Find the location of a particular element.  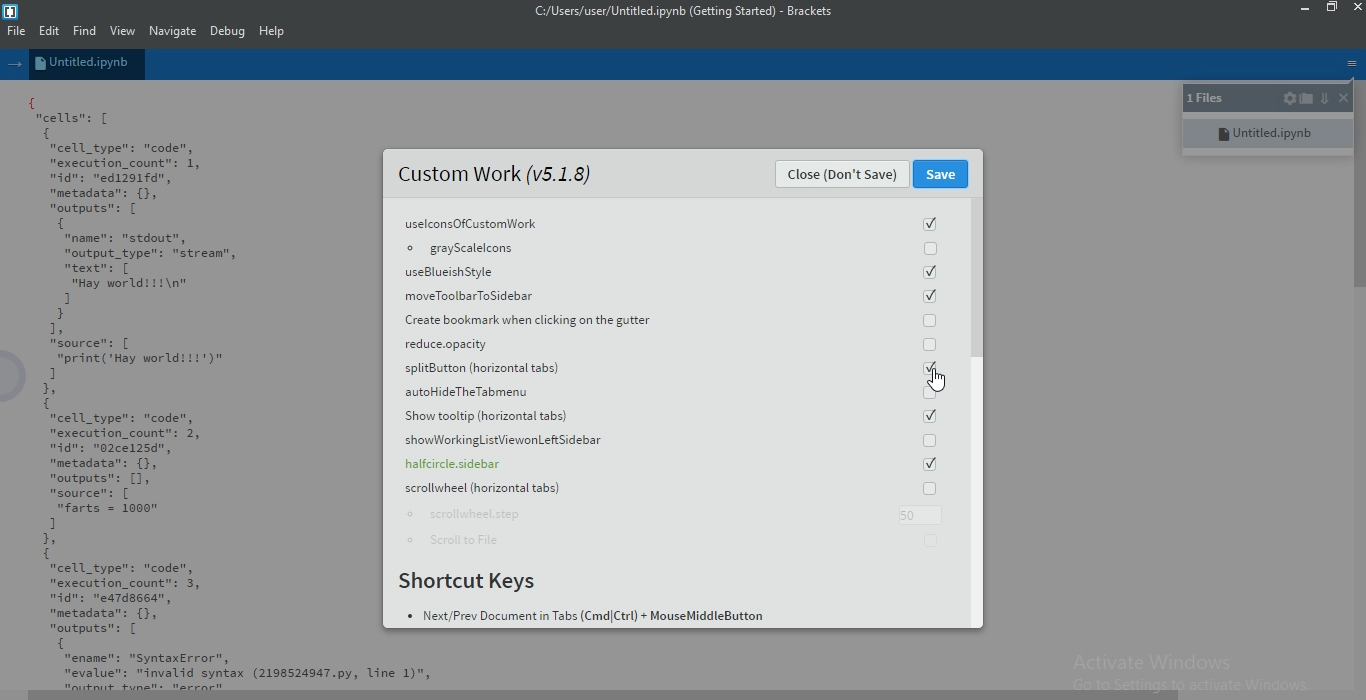

Find is located at coordinates (89, 31).